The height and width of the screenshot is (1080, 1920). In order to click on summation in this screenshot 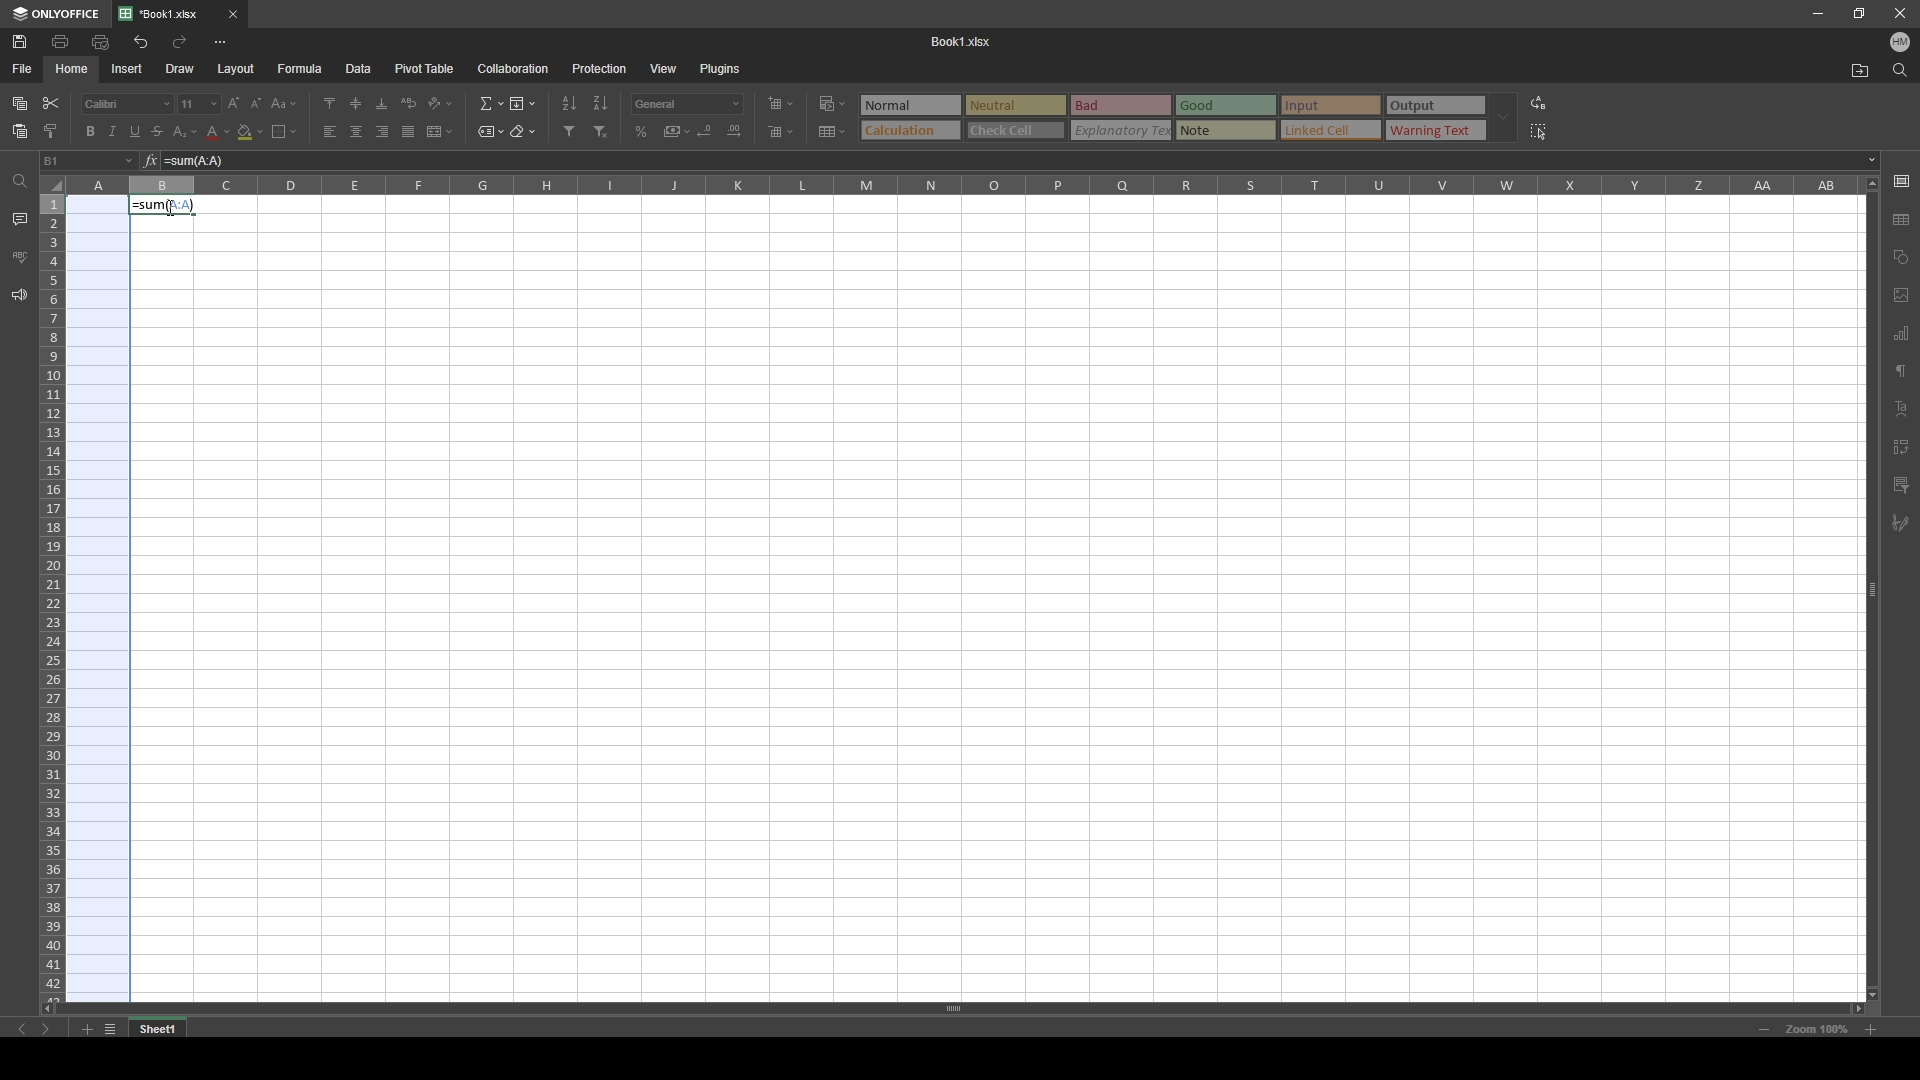, I will do `click(492, 103)`.